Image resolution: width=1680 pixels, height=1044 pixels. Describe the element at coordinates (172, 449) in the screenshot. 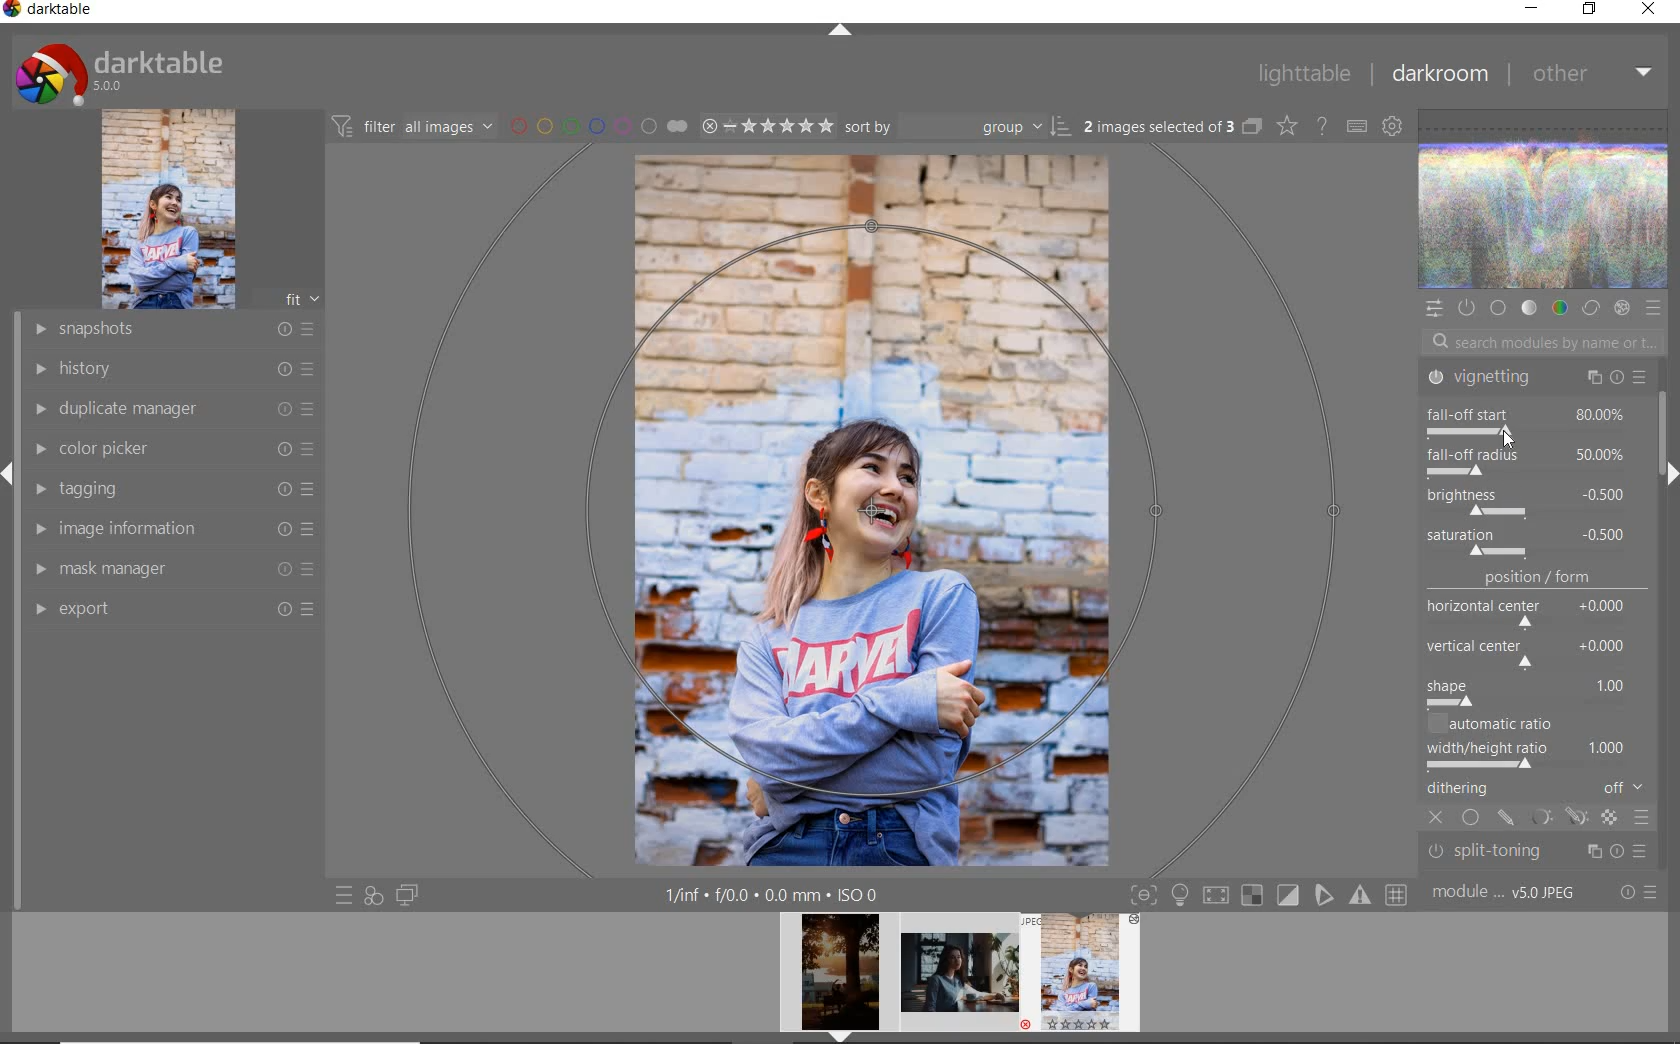

I see `color picker` at that location.